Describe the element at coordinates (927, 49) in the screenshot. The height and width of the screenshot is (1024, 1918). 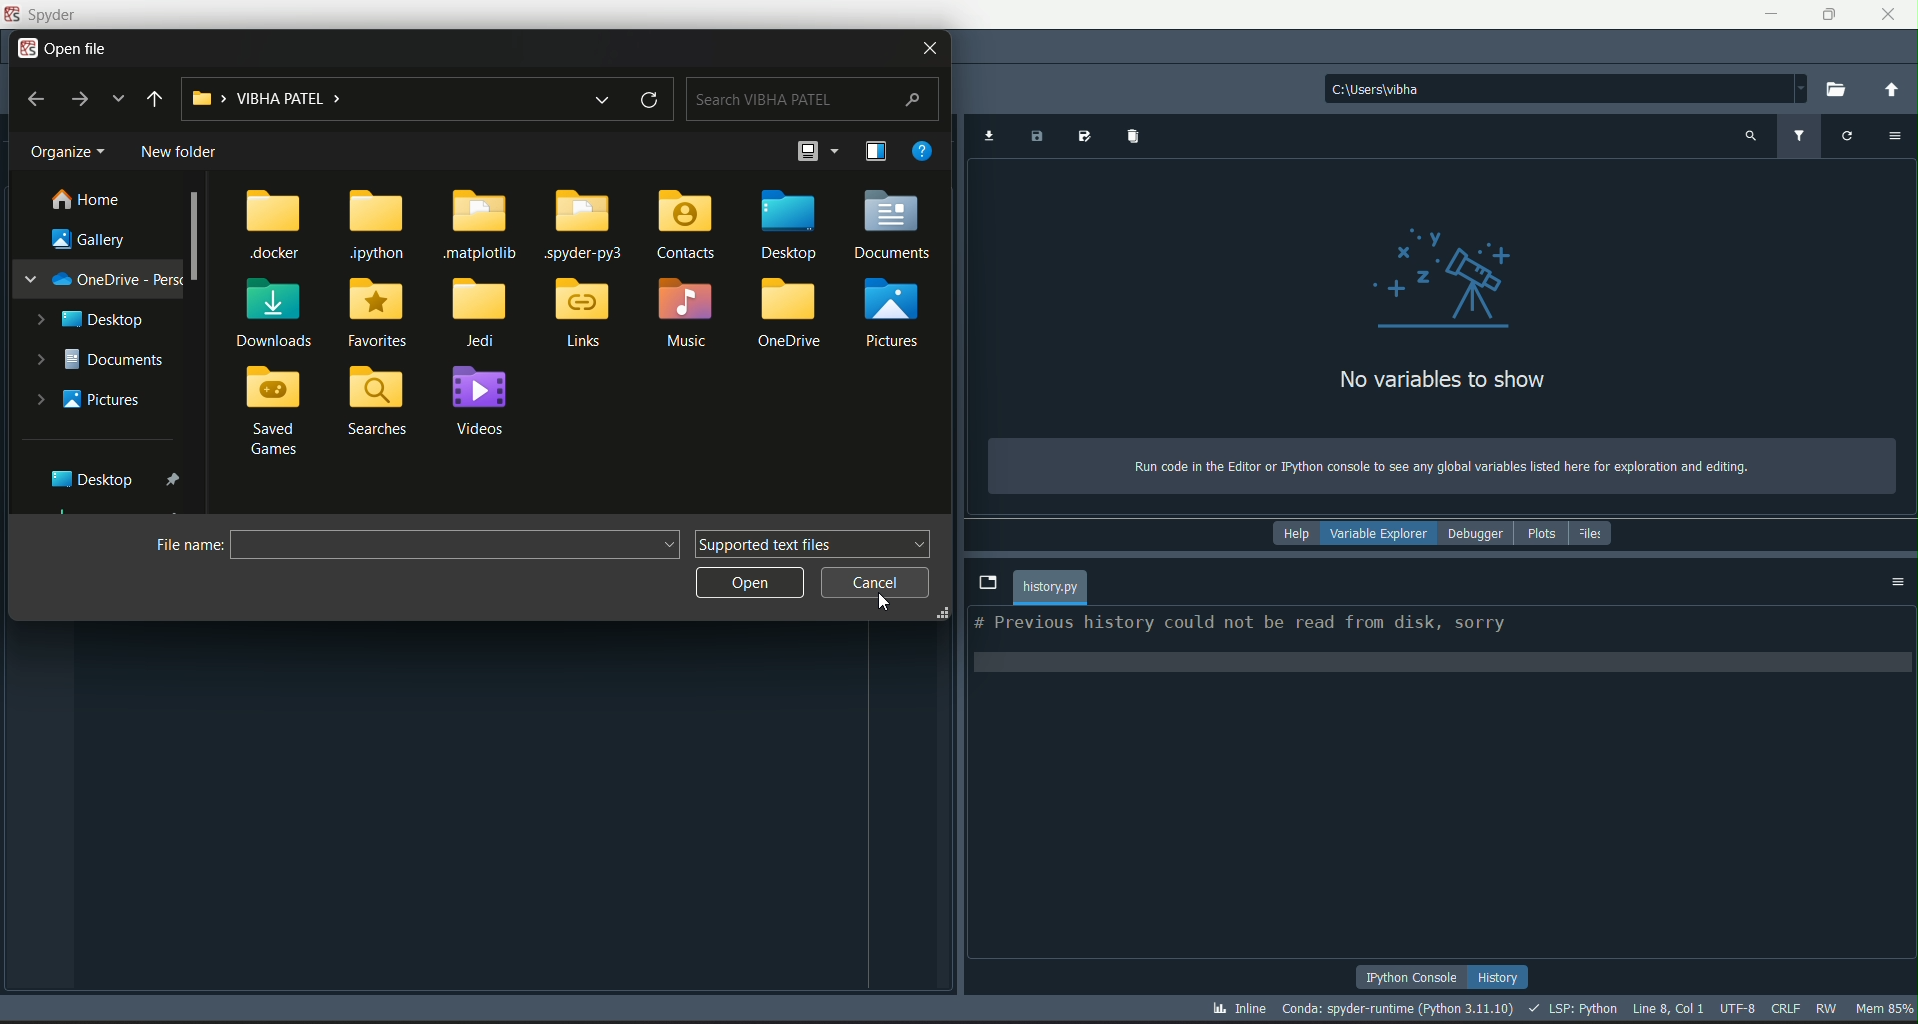
I see `close` at that location.